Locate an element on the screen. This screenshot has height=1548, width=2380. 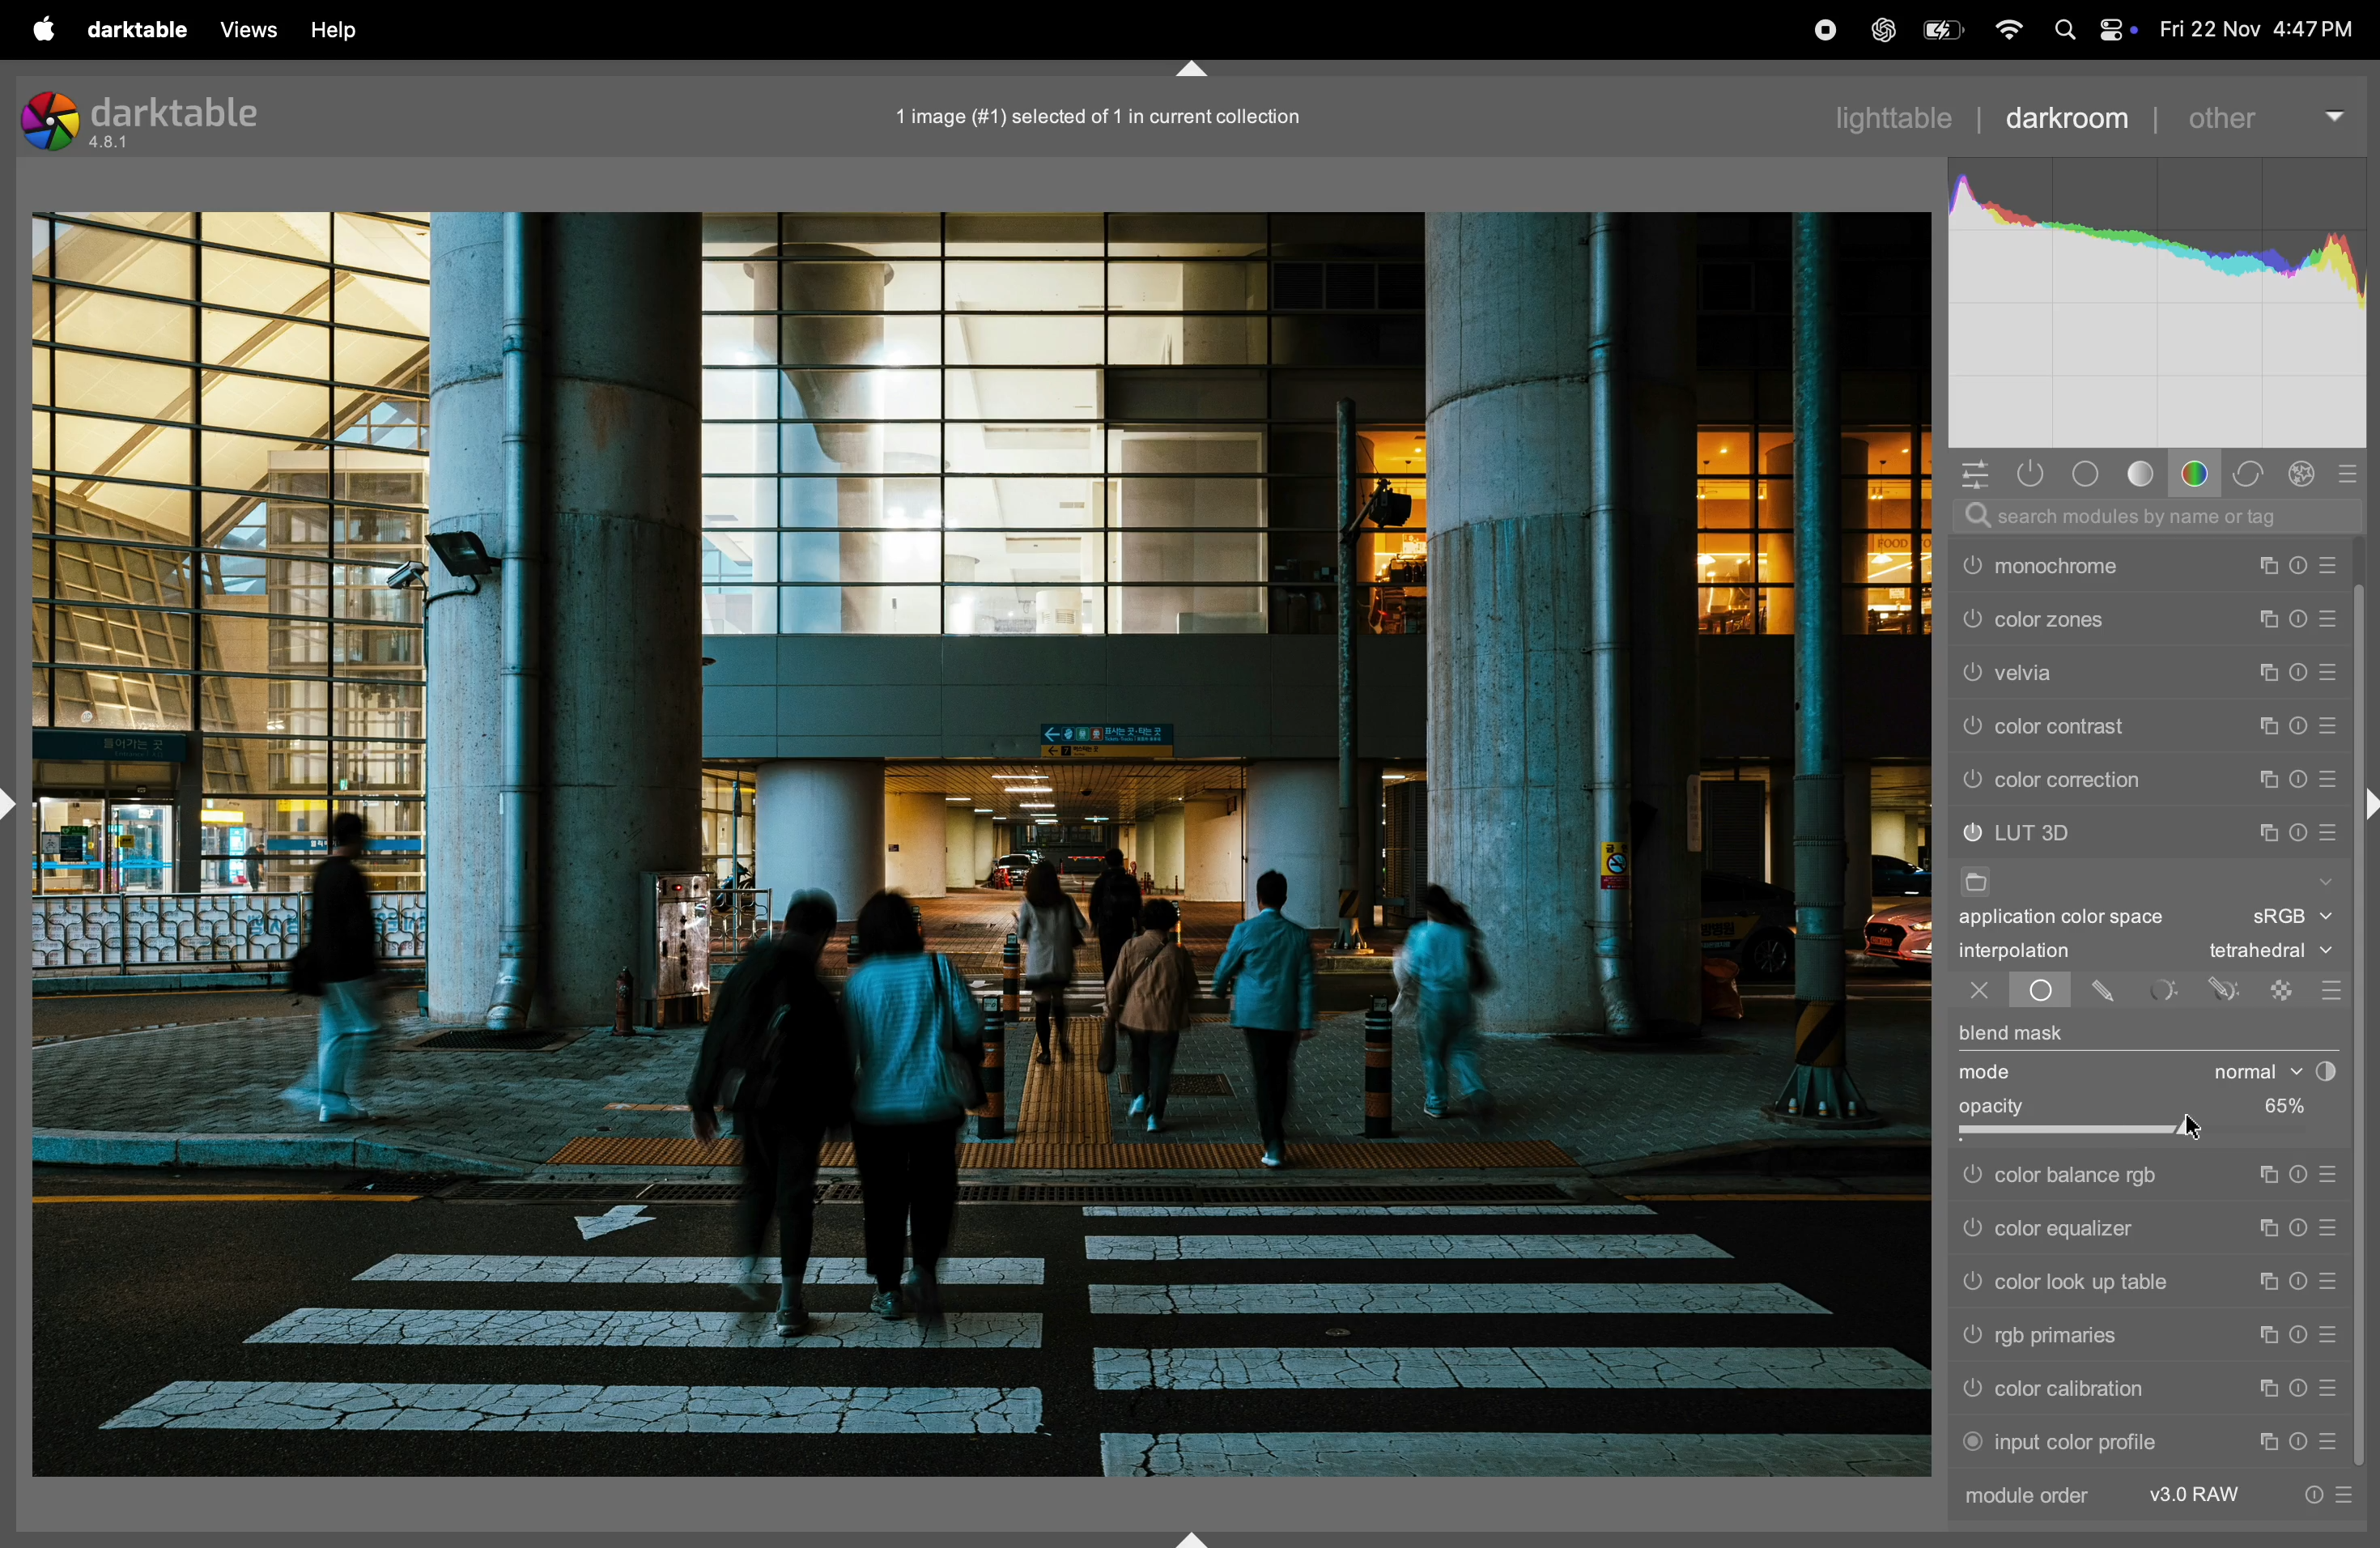
presets is located at coordinates (2333, 614).